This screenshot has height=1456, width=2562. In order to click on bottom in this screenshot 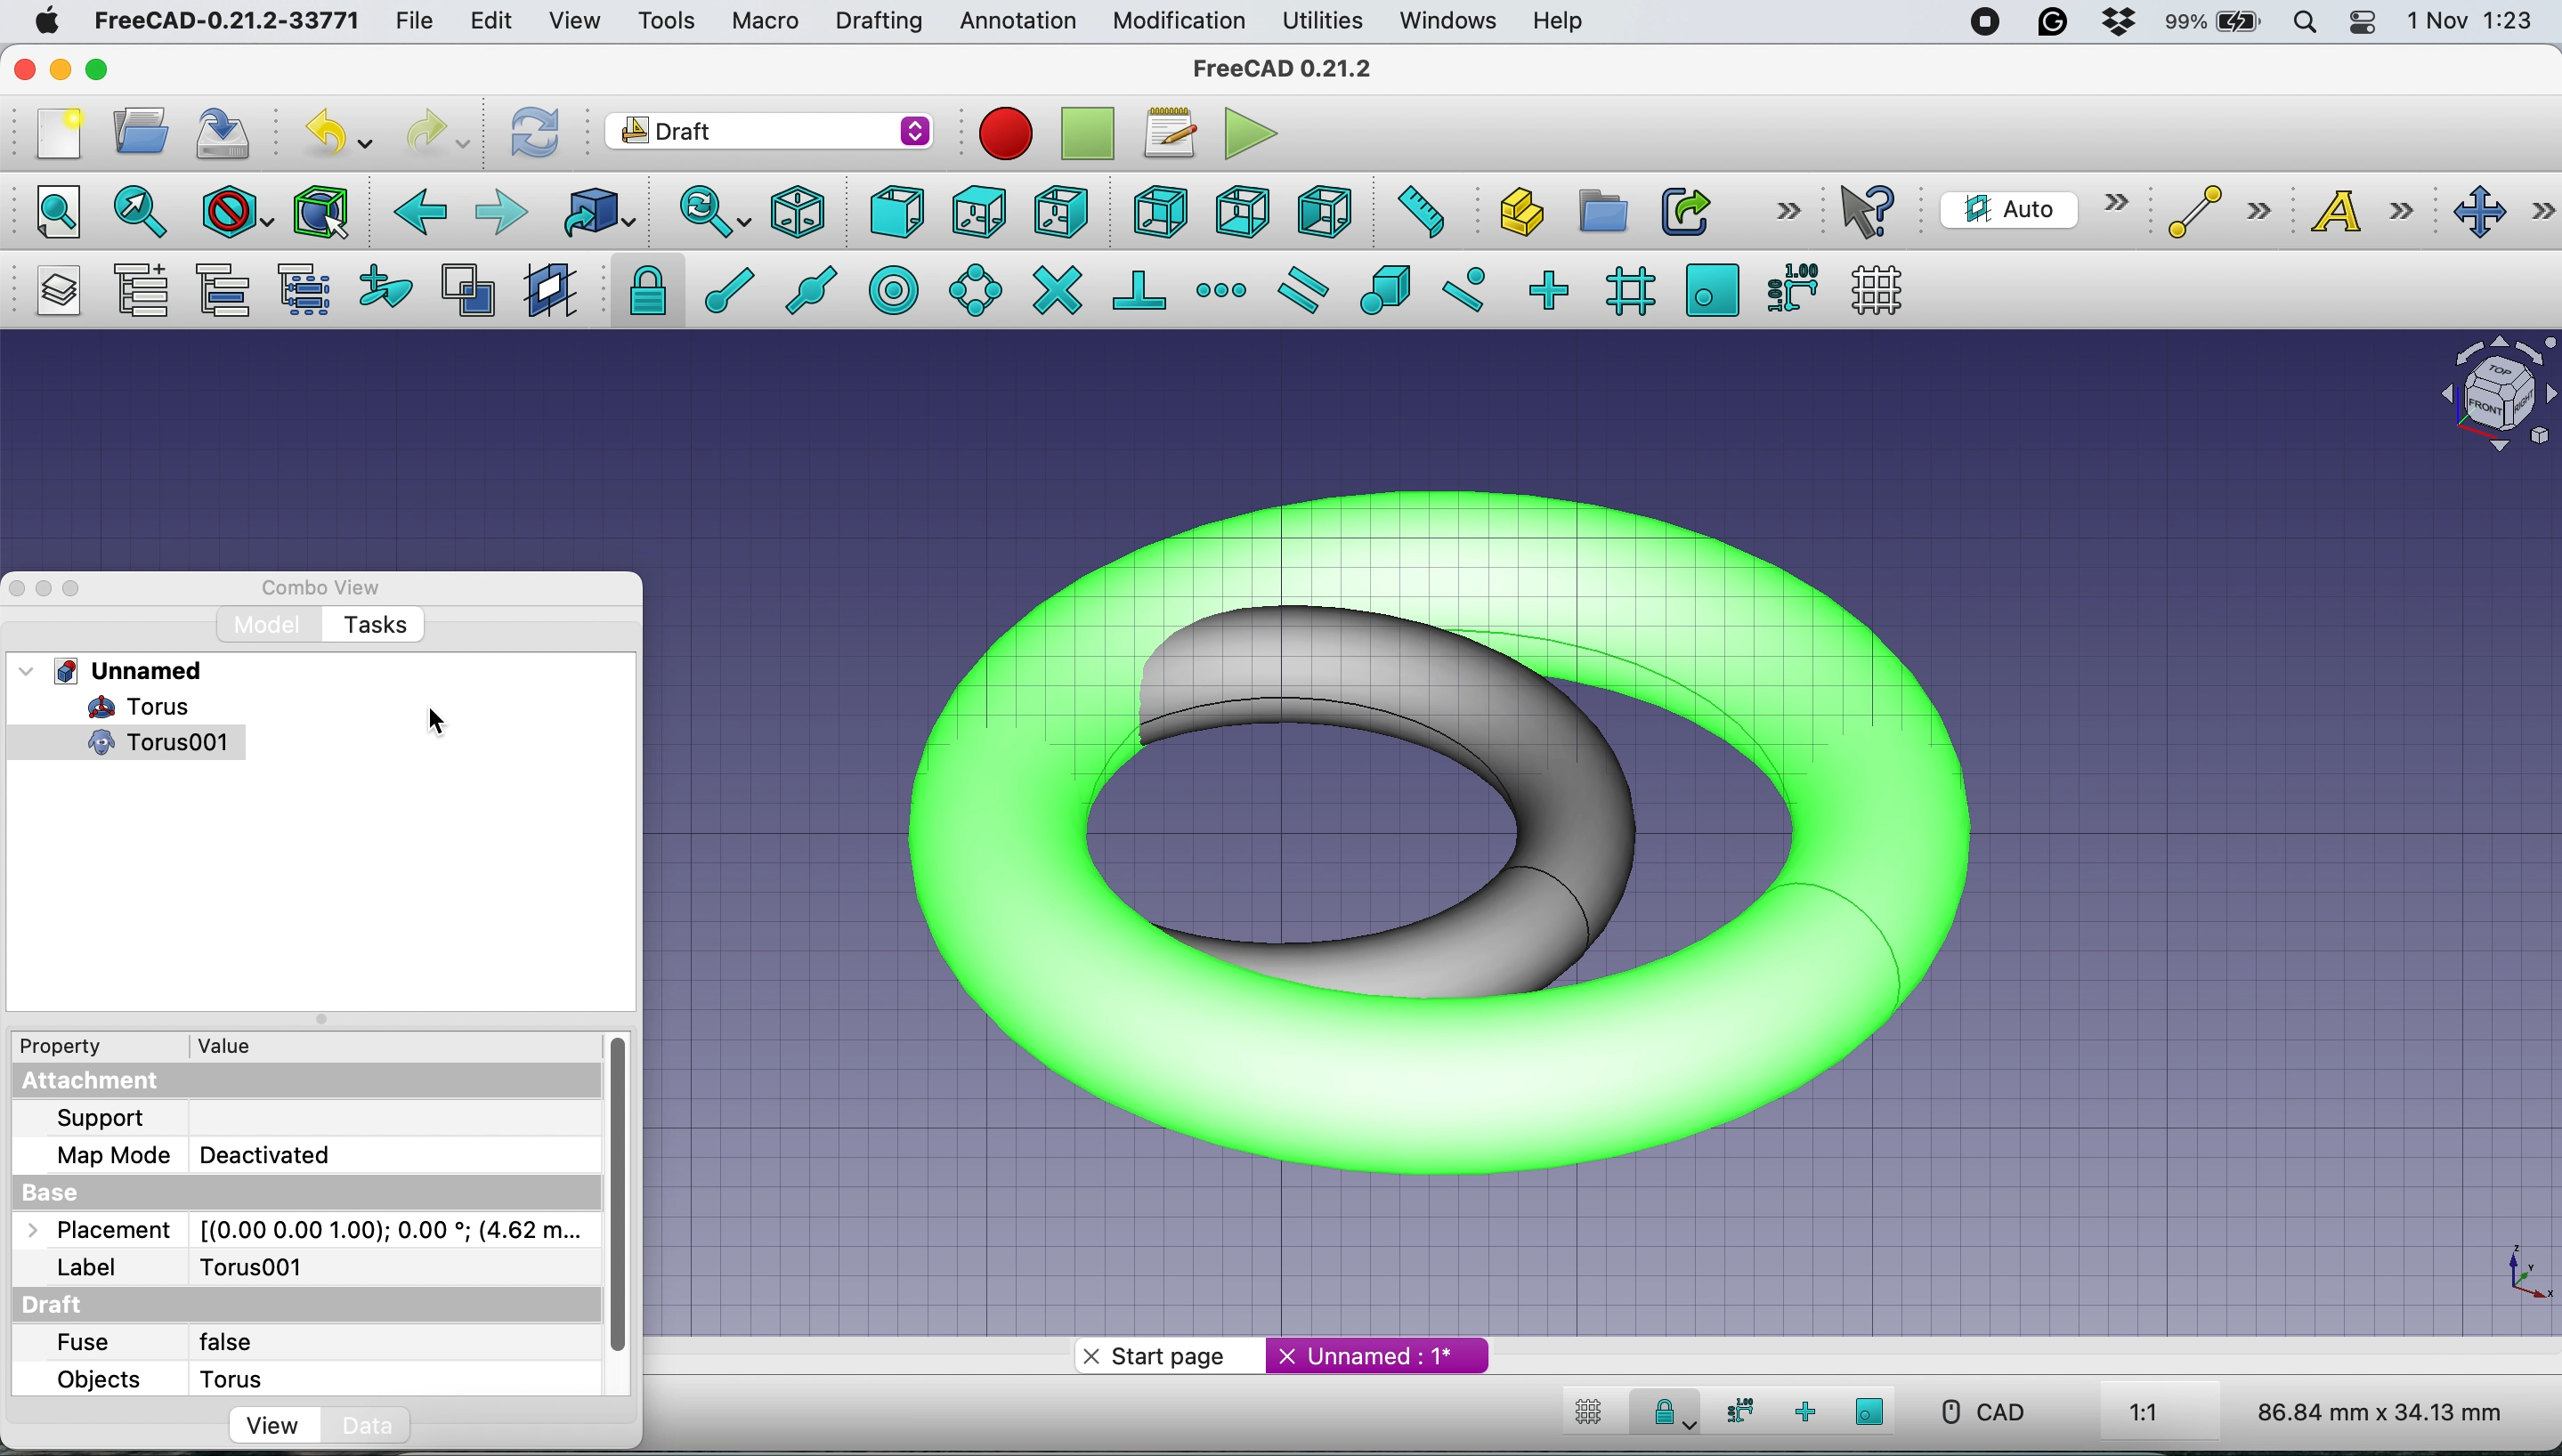, I will do `click(1245, 210)`.